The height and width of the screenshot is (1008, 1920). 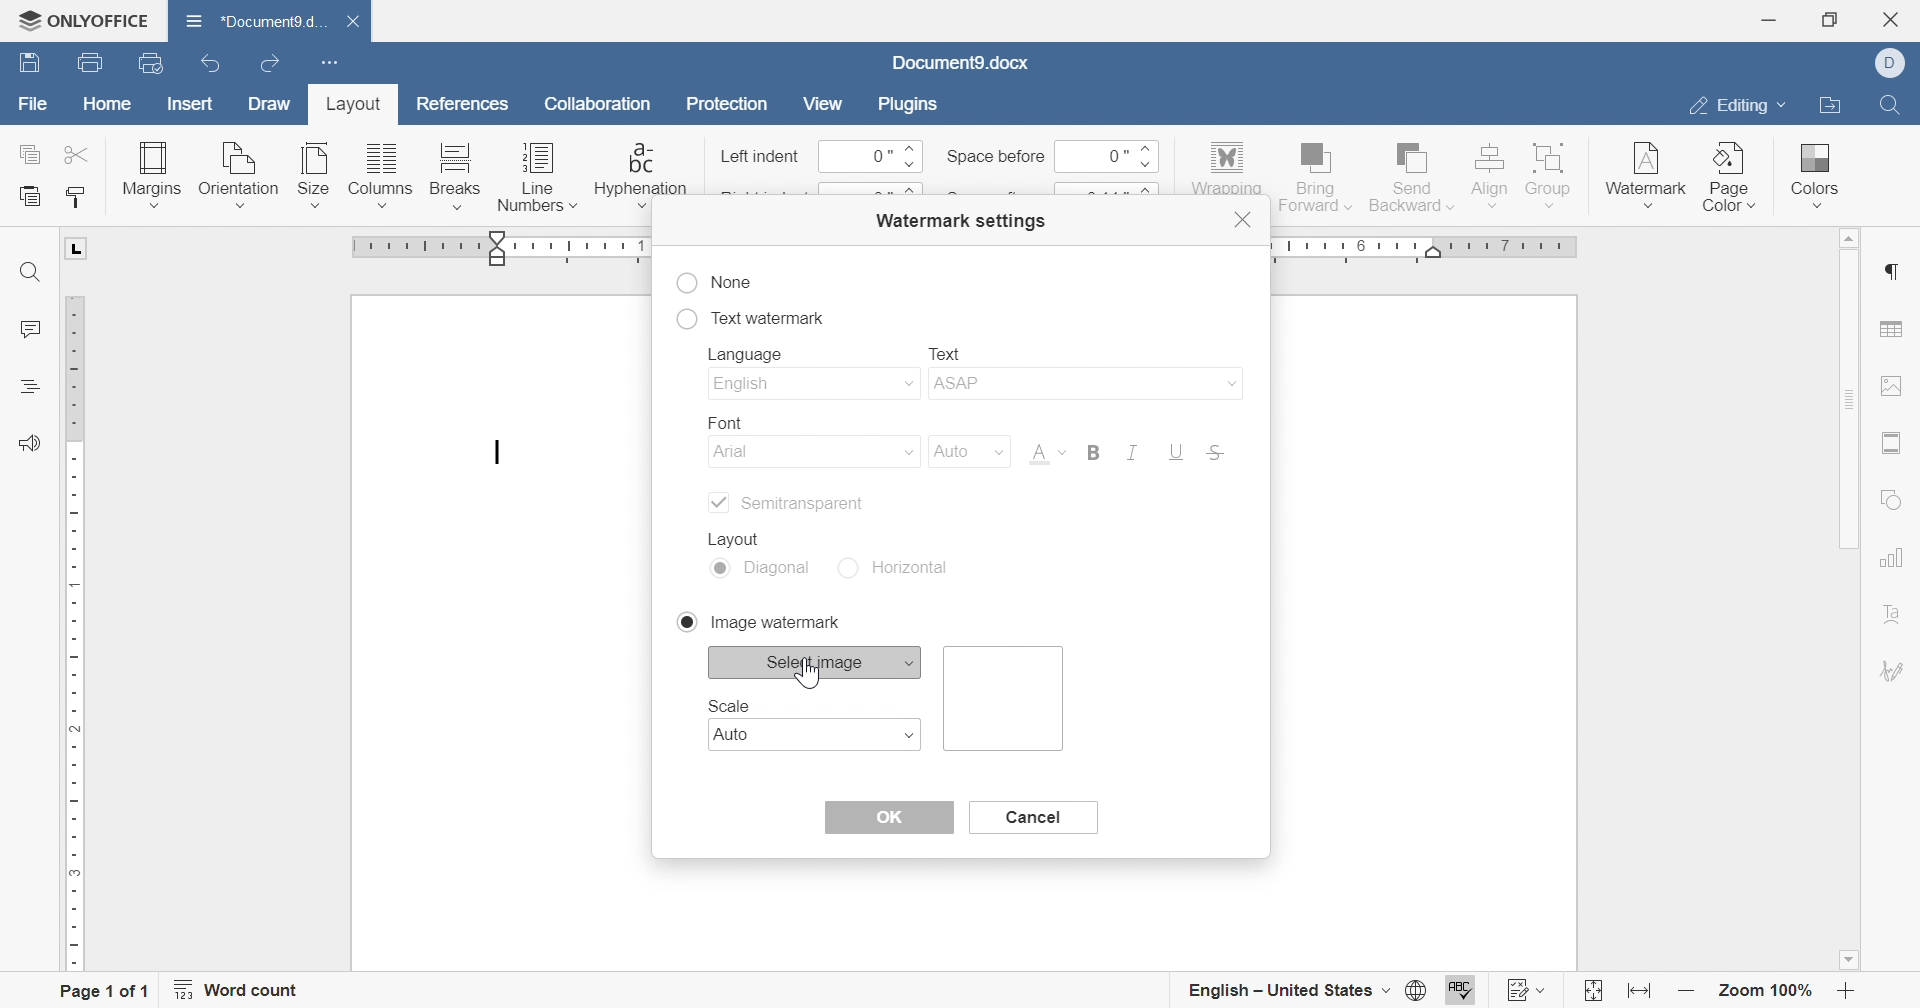 I want to click on layout, so click(x=741, y=536).